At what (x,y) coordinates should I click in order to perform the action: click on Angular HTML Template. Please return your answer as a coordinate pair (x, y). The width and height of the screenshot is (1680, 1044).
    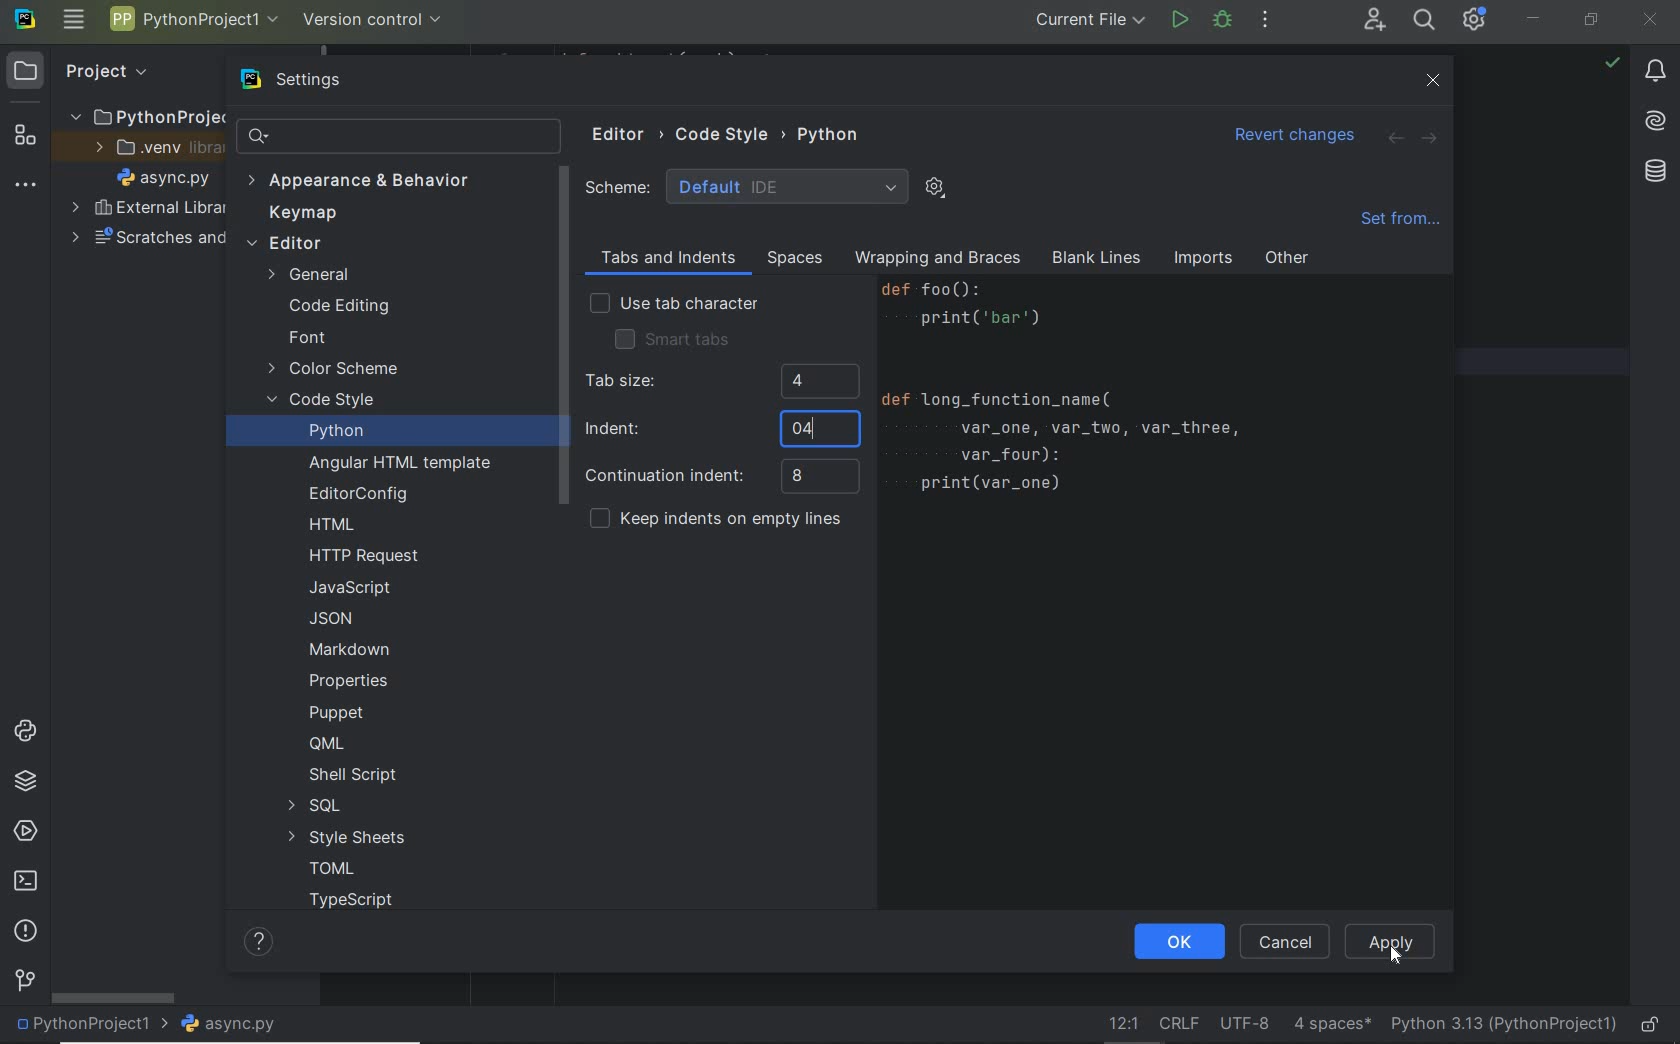
    Looking at the image, I should click on (400, 465).